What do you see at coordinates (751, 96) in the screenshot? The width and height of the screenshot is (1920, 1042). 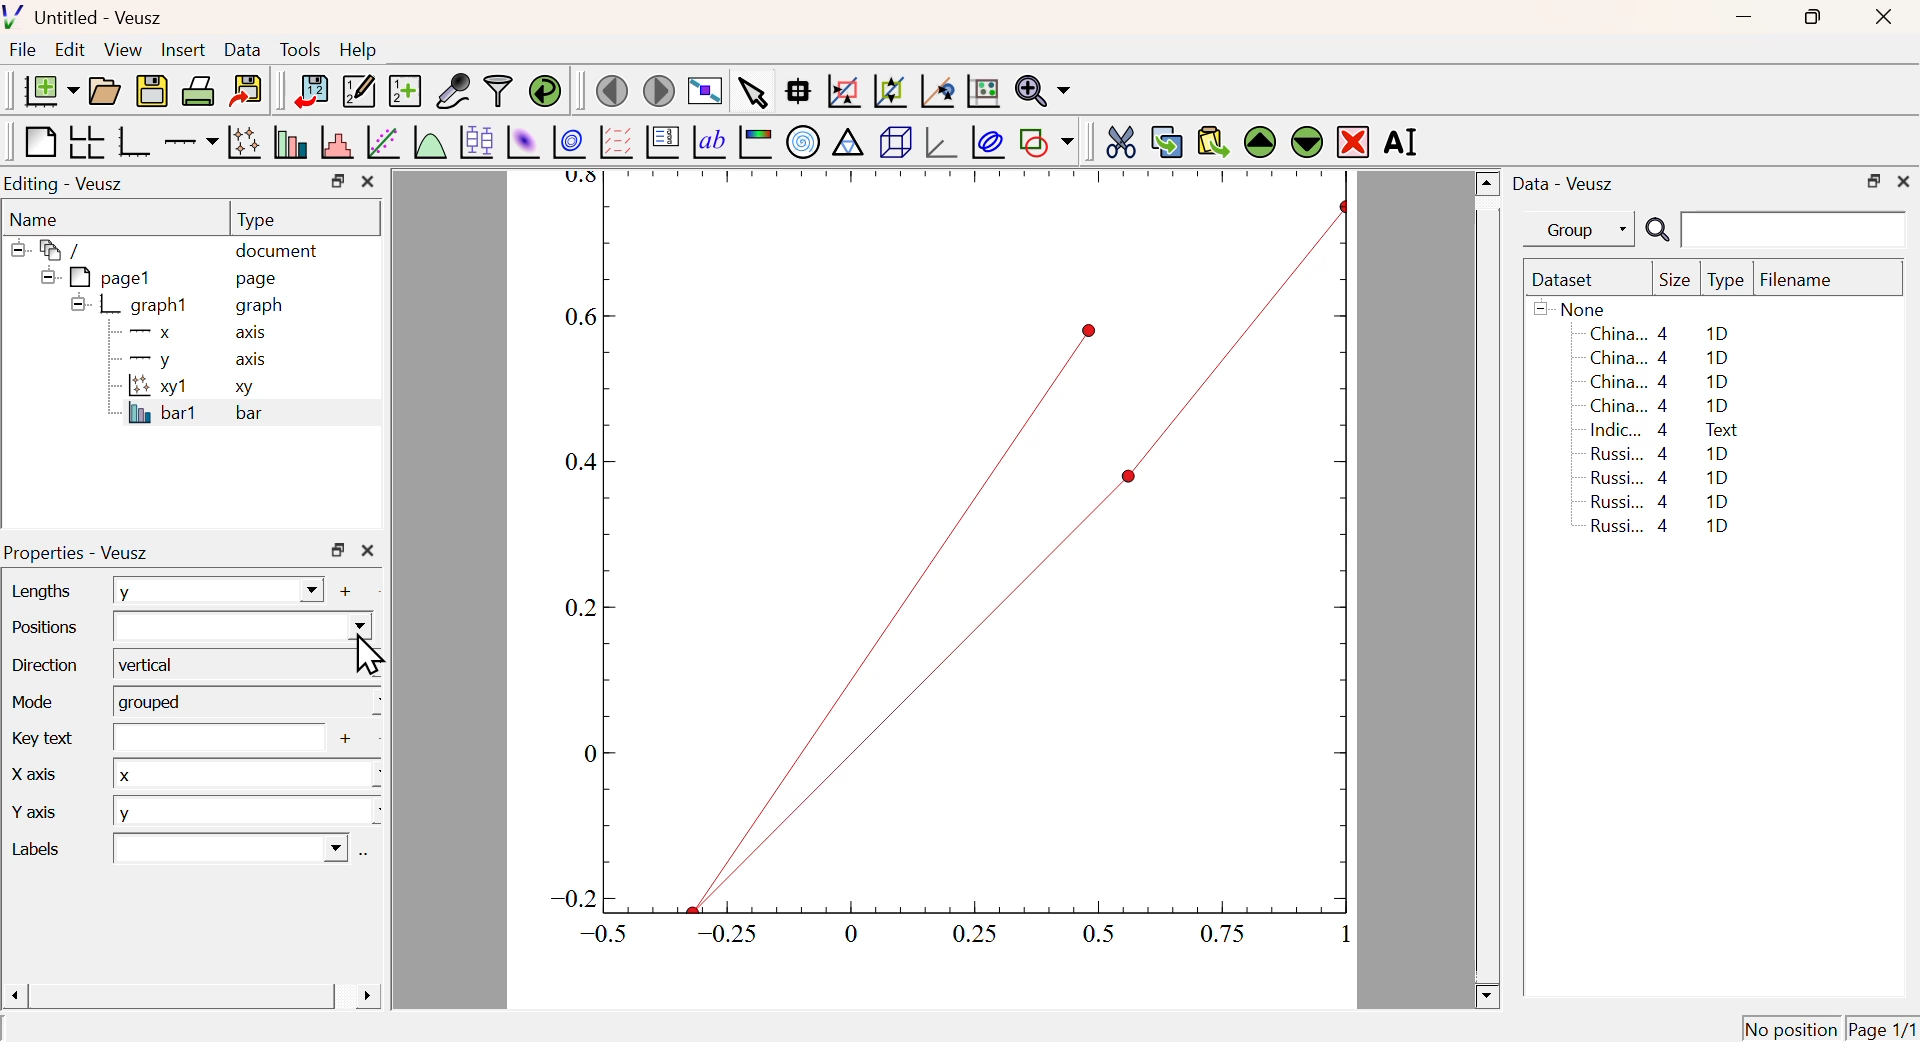 I see `Select items from graph or scroll` at bounding box center [751, 96].